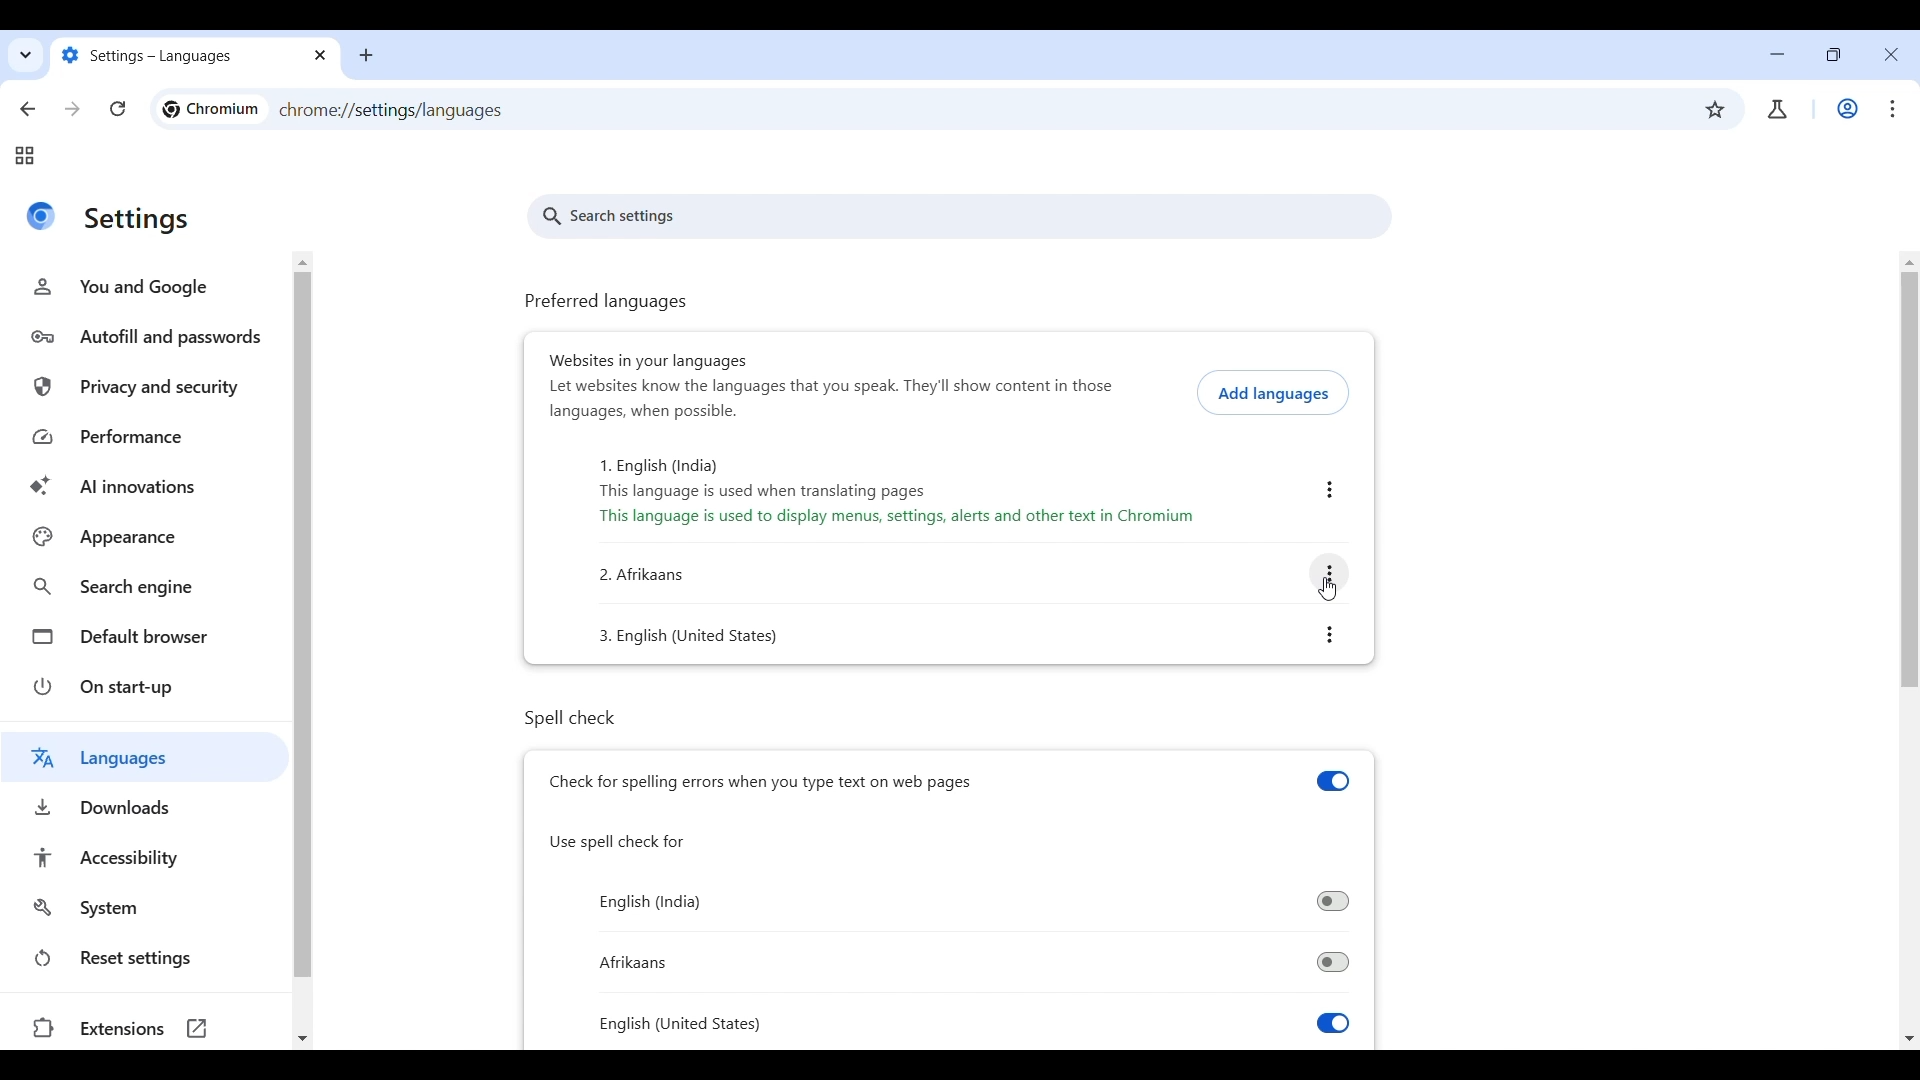 This screenshot has width=1920, height=1080. What do you see at coordinates (1331, 635) in the screenshot?
I see `English (US) settings` at bounding box center [1331, 635].